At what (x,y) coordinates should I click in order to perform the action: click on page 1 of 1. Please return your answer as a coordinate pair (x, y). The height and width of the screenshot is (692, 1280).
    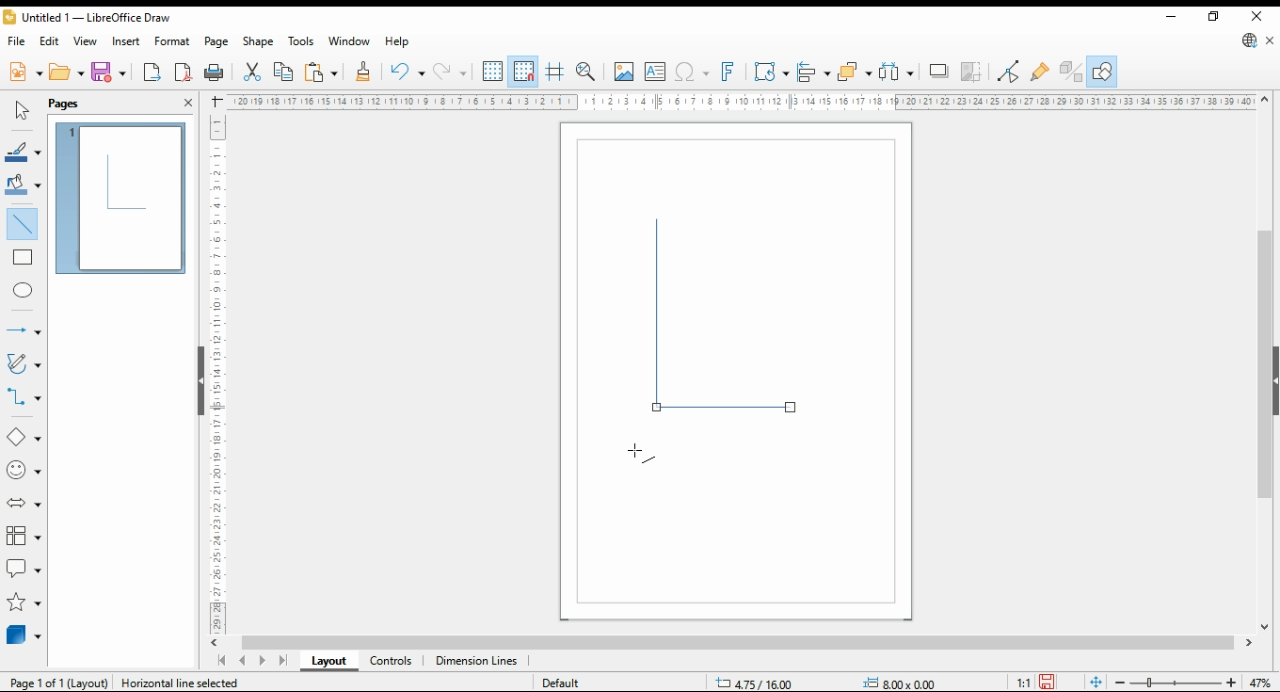
    Looking at the image, I should click on (55, 683).